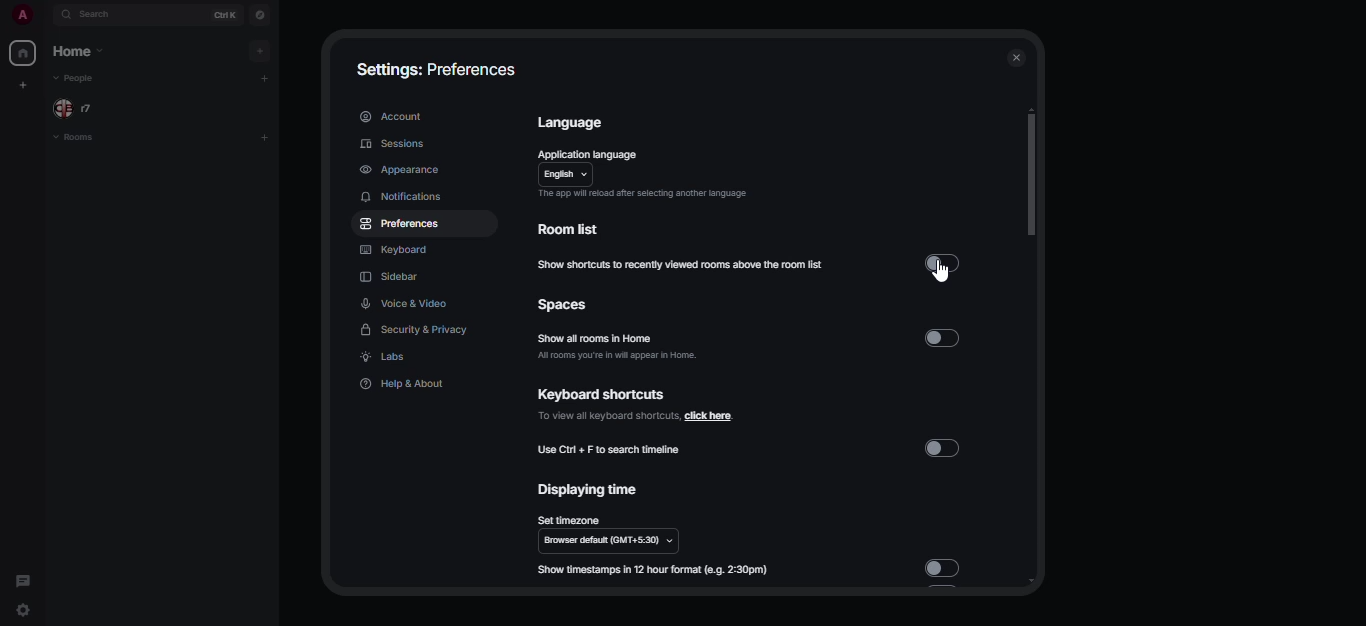 This screenshot has width=1366, height=626. What do you see at coordinates (97, 13) in the screenshot?
I see `search` at bounding box center [97, 13].